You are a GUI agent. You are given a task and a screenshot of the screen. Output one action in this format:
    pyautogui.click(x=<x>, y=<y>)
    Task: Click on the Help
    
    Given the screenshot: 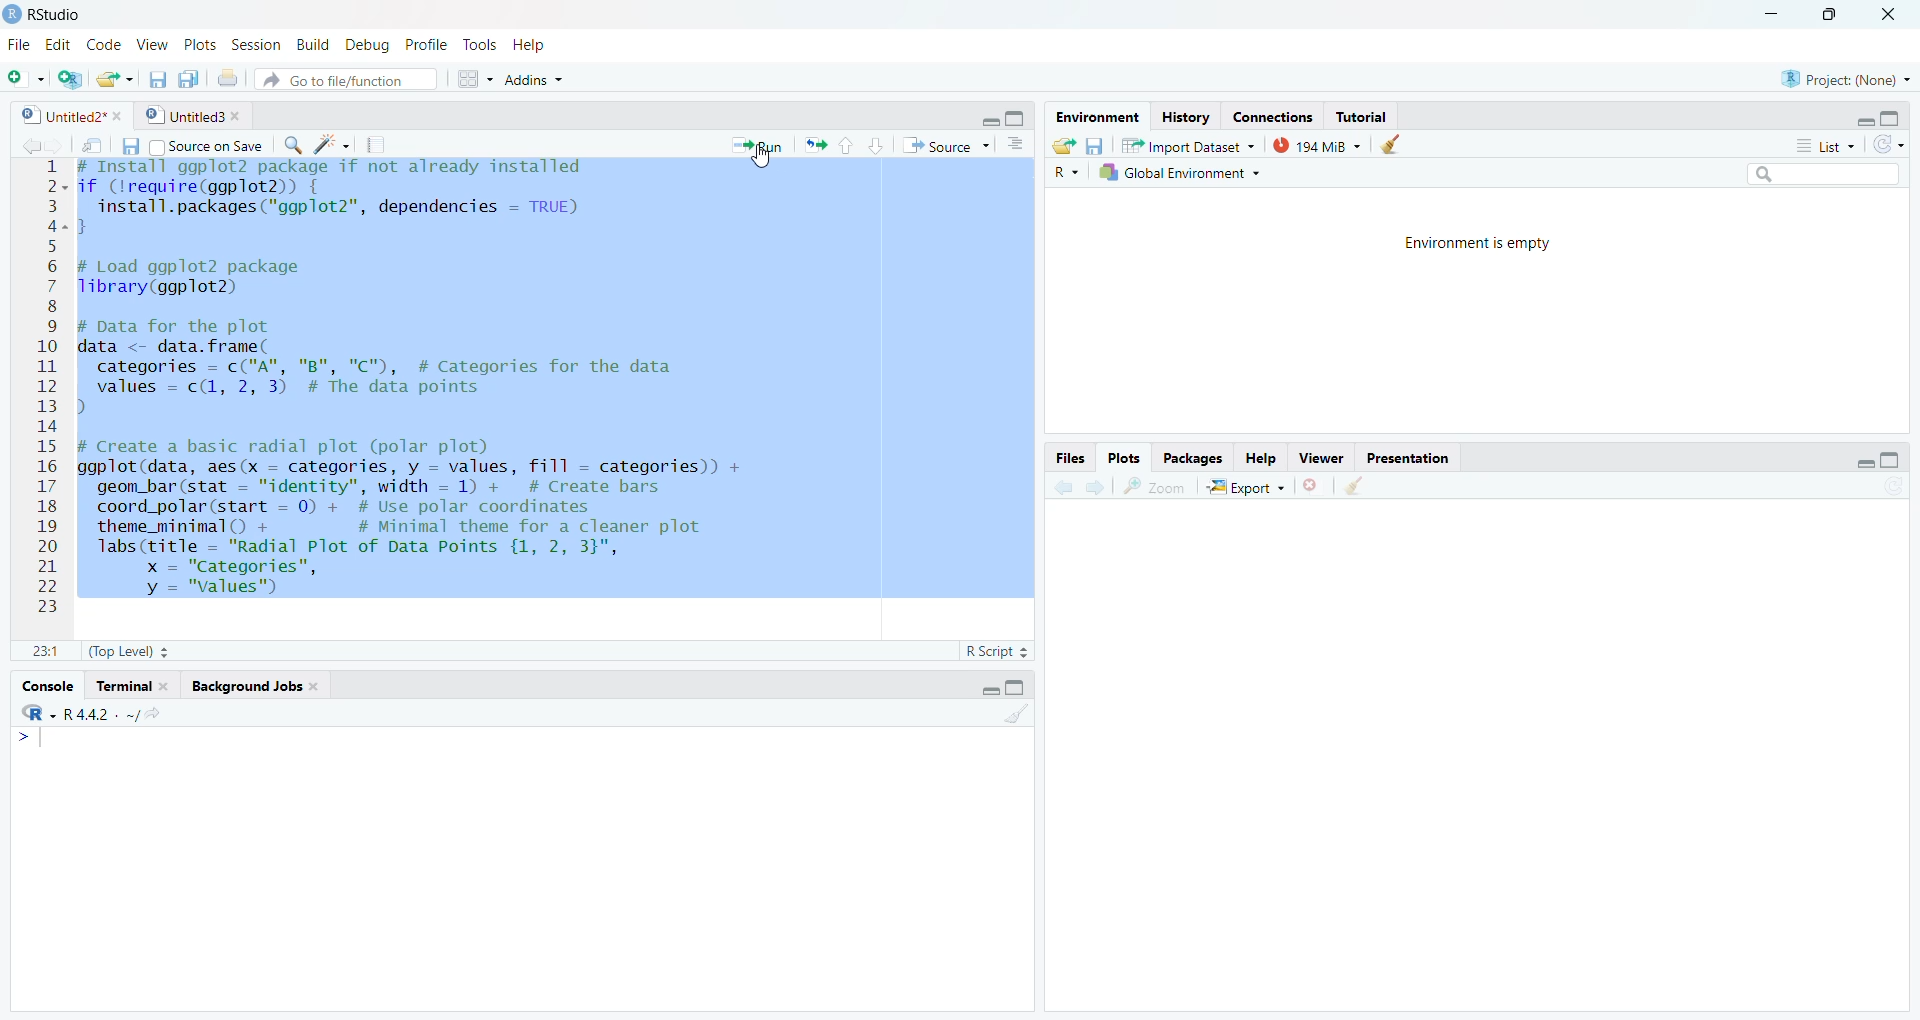 What is the action you would take?
    pyautogui.click(x=528, y=45)
    